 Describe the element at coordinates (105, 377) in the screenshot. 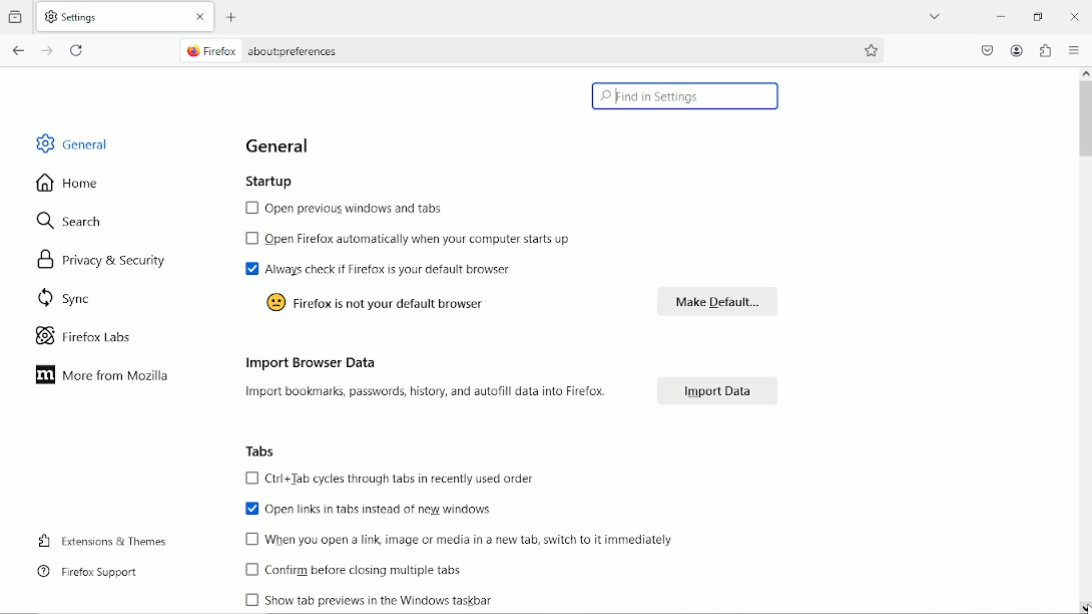

I see `more from mozilla` at that location.